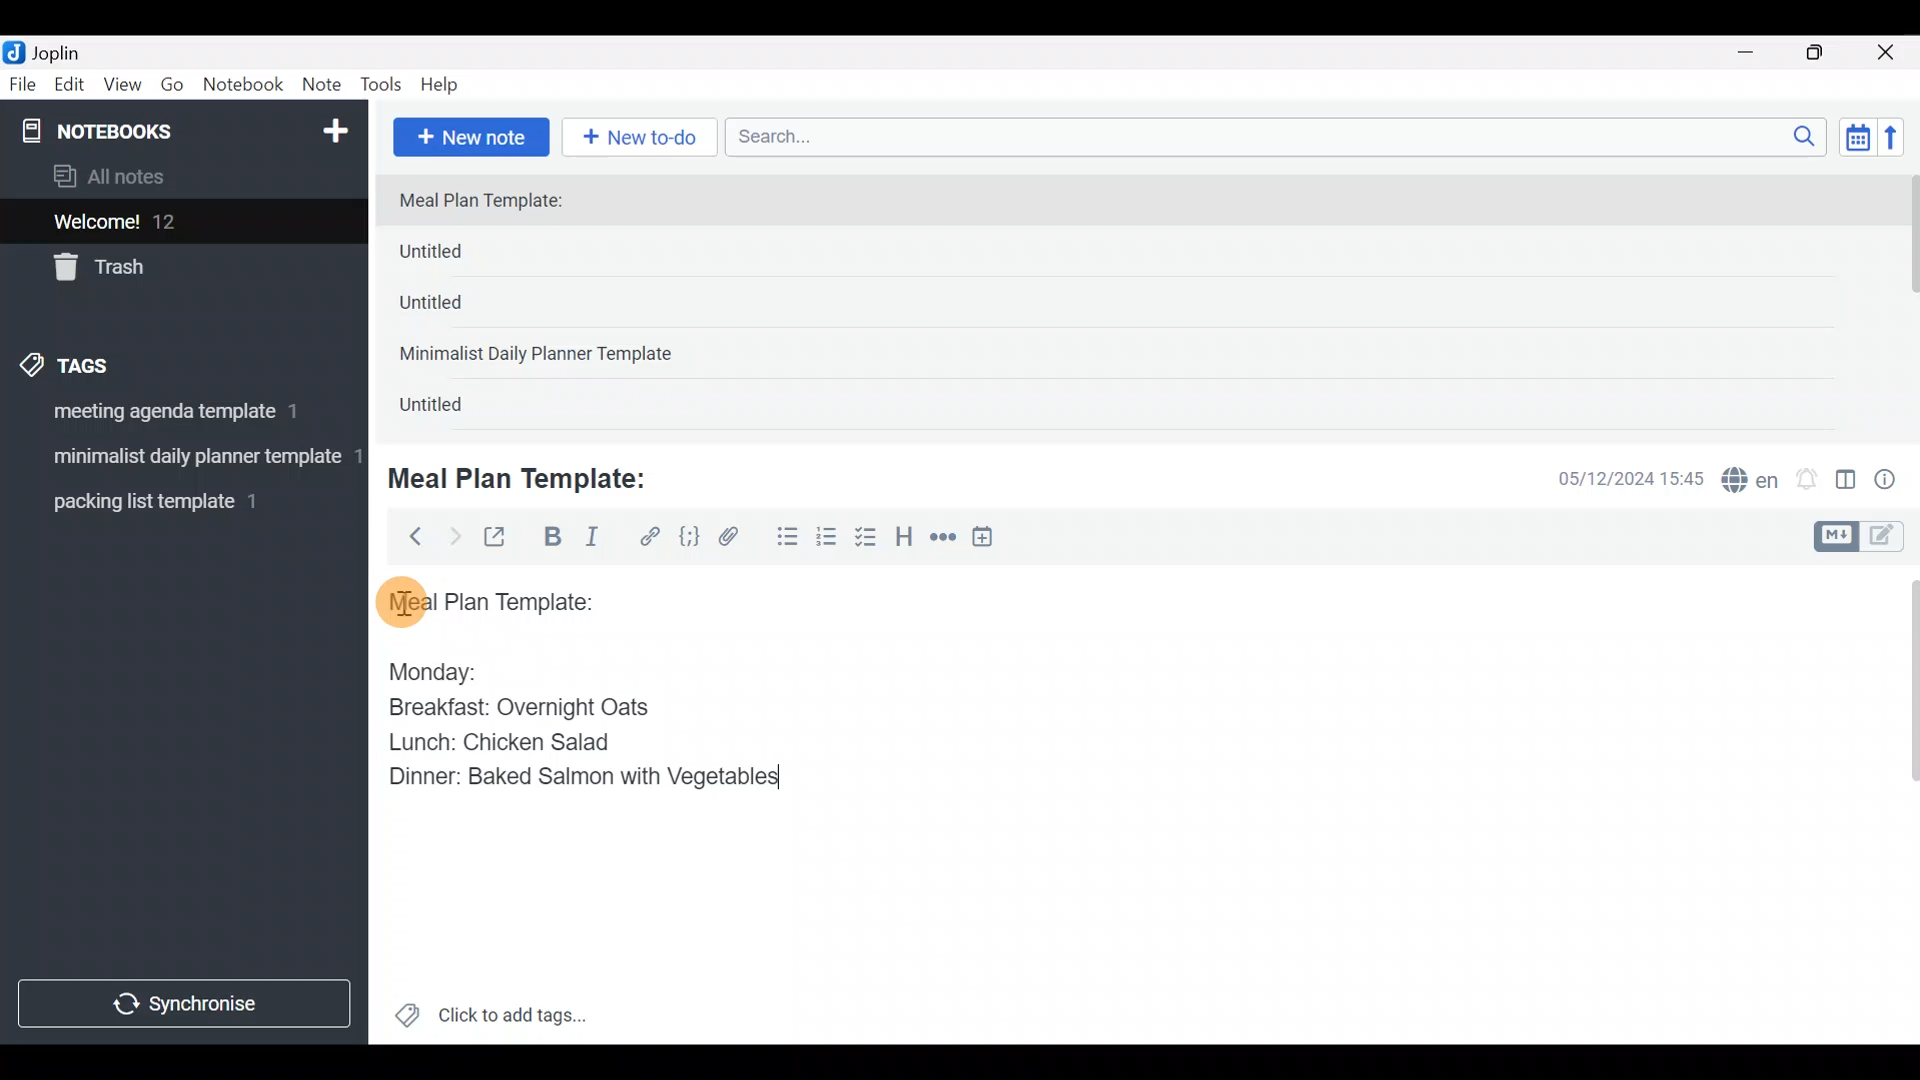  I want to click on Minimalist Daily Planner Template, so click(542, 356).